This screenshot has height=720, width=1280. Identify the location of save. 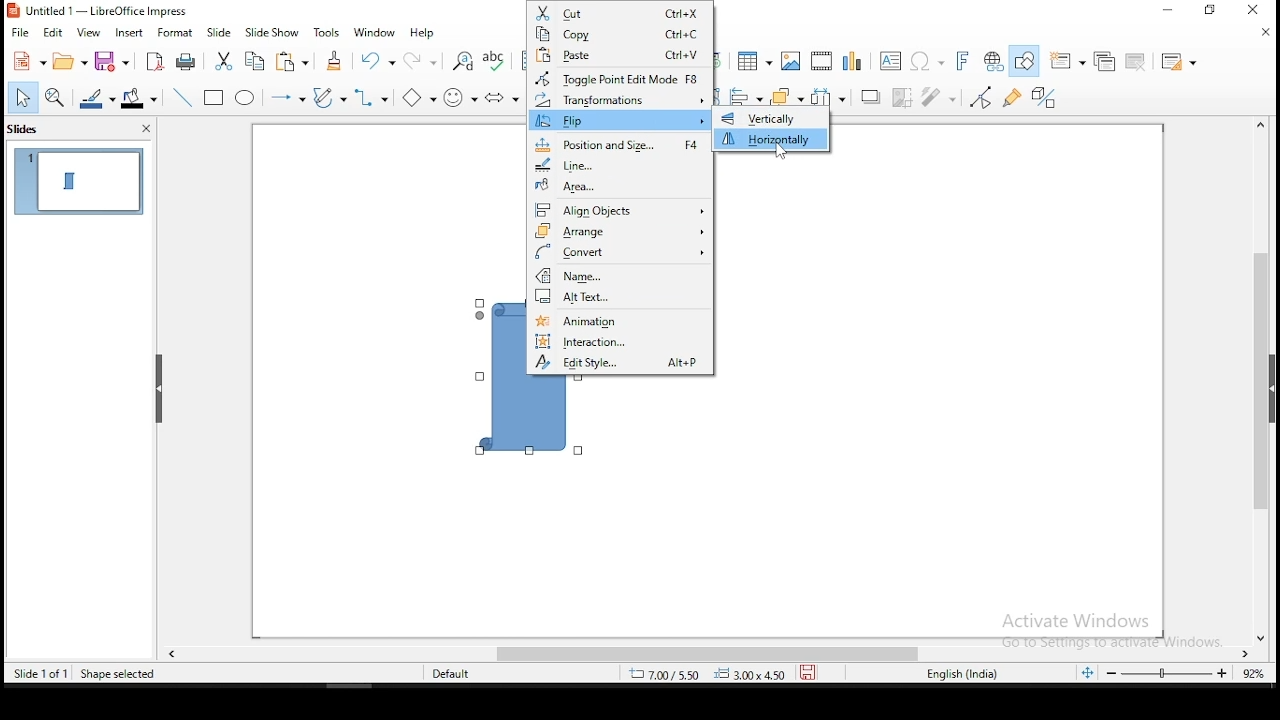
(808, 673).